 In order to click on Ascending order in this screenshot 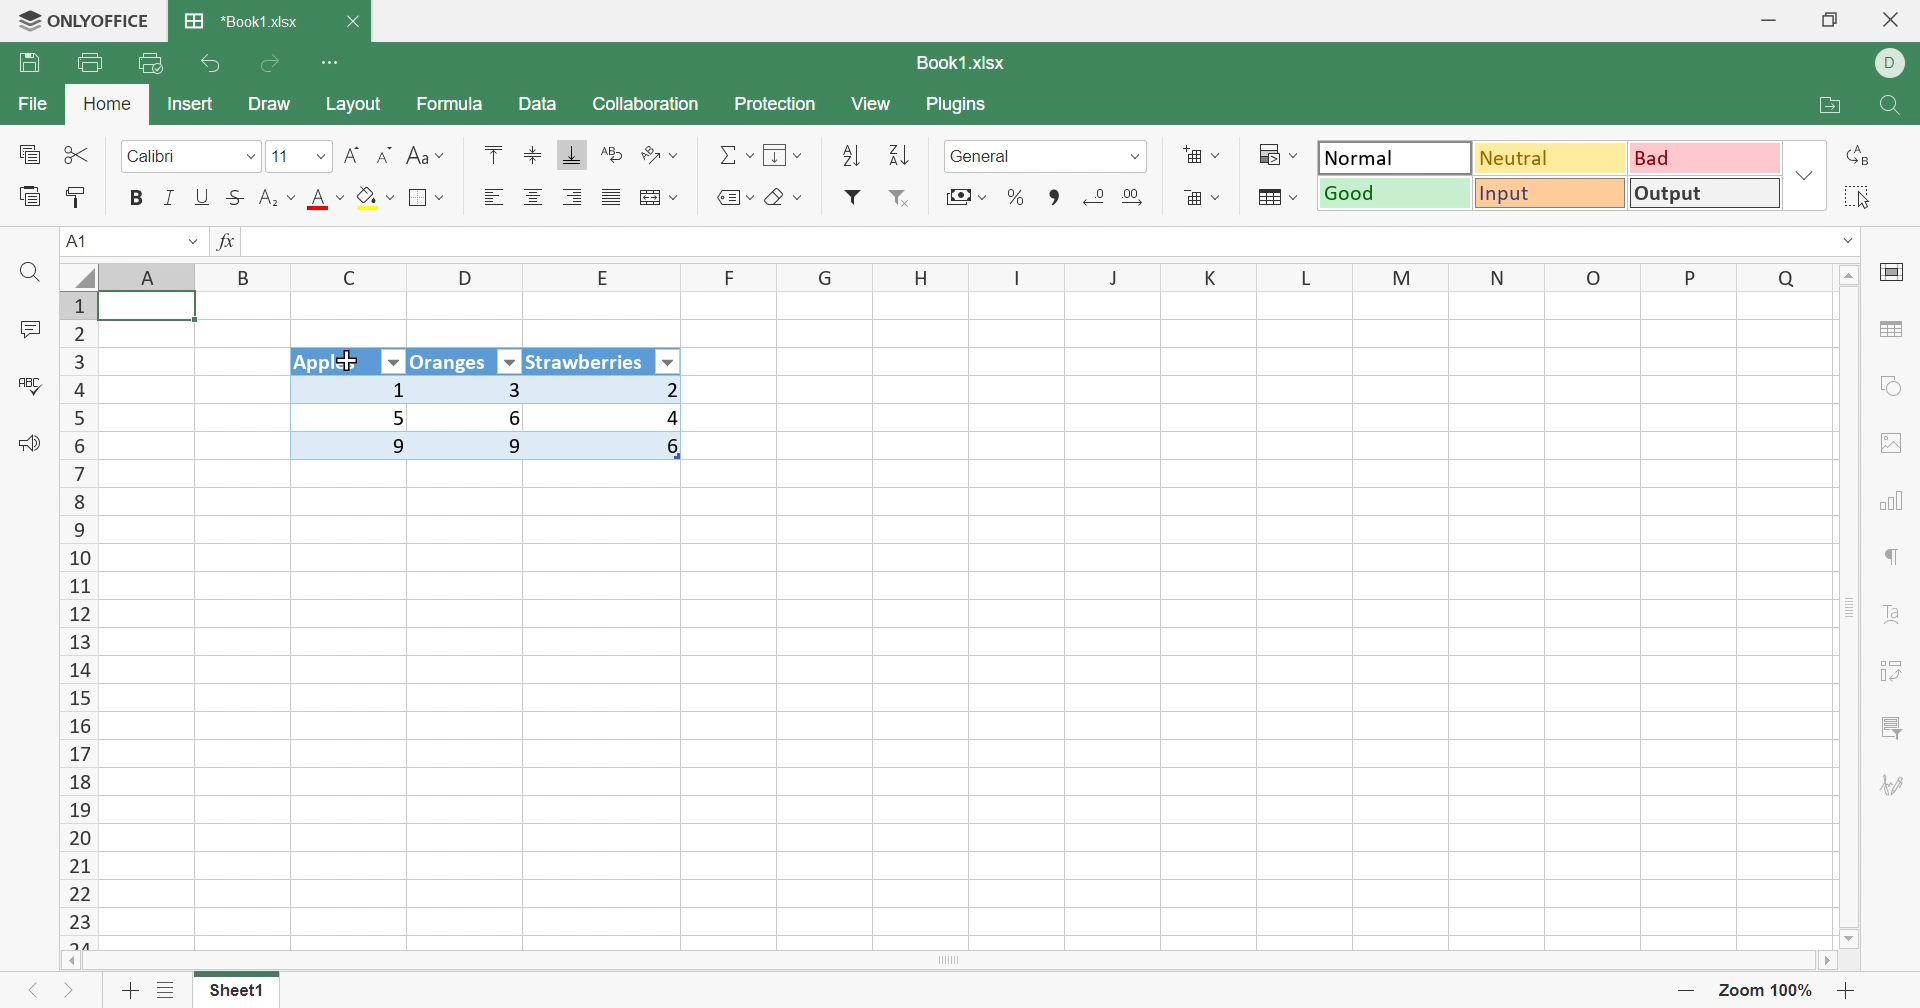, I will do `click(850, 157)`.